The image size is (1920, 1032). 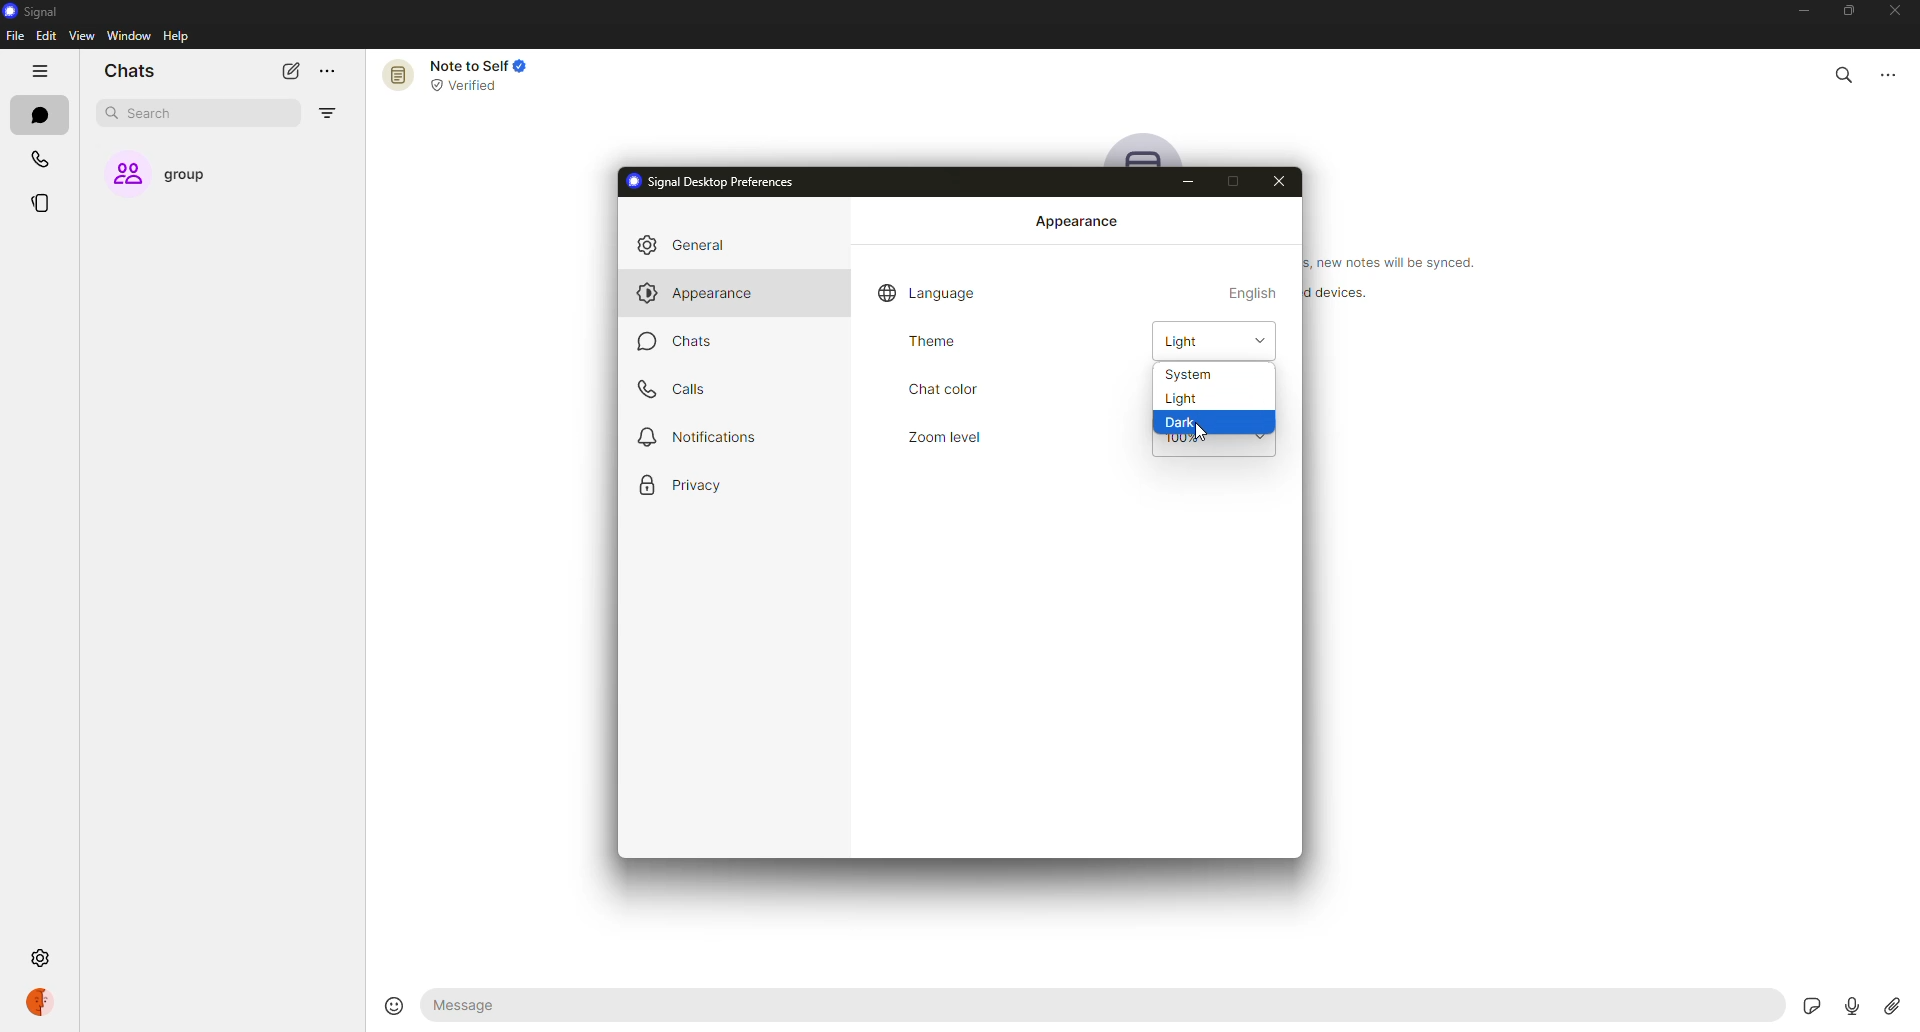 What do you see at coordinates (1844, 11) in the screenshot?
I see `maximize` at bounding box center [1844, 11].